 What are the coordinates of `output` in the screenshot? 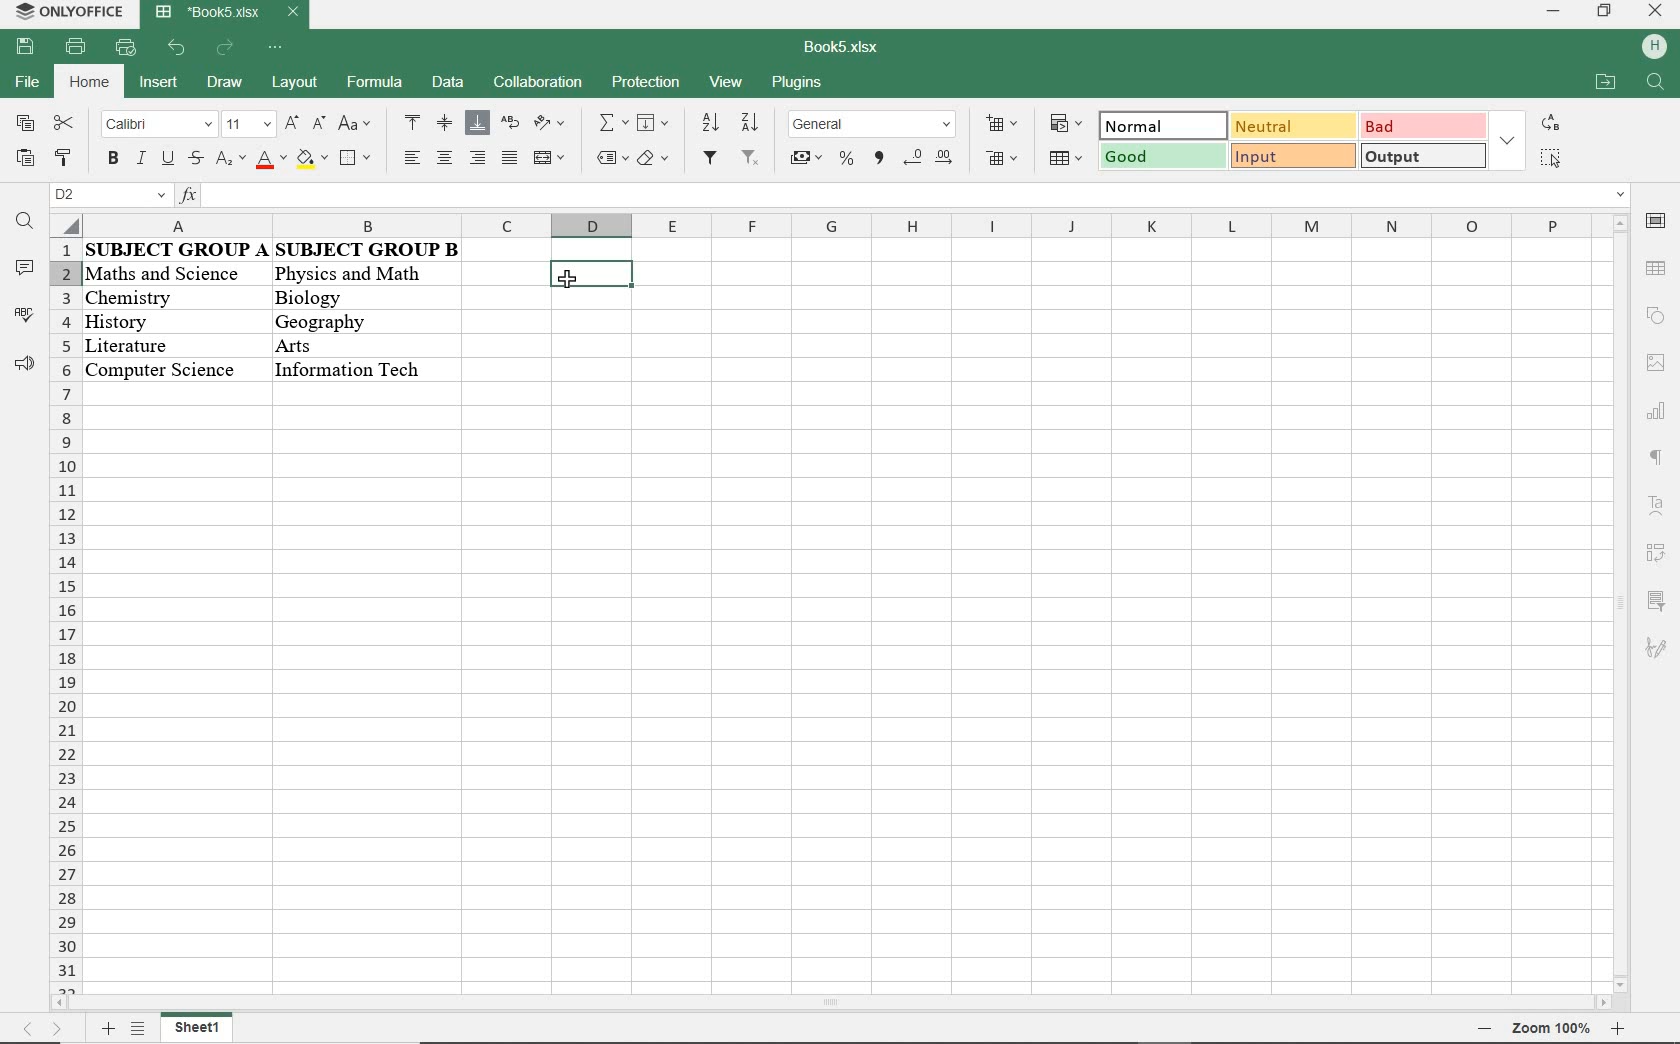 It's located at (1424, 156).